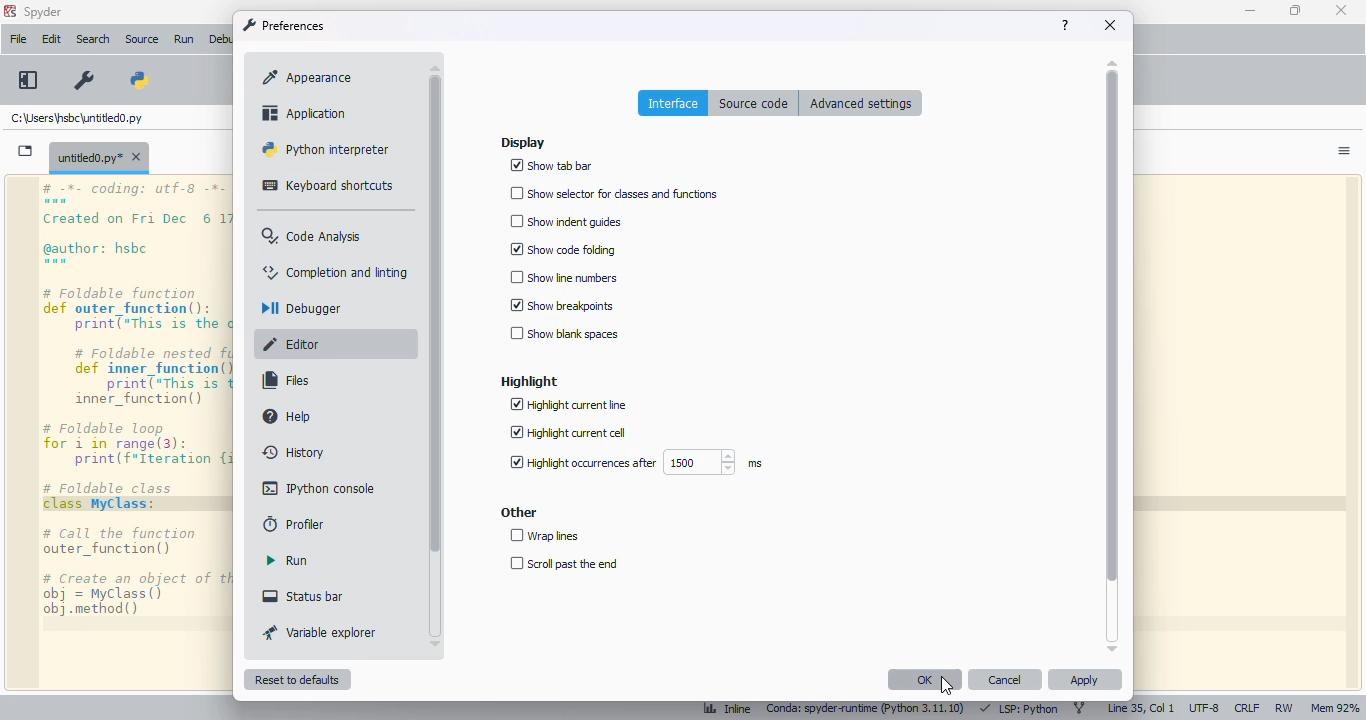 The image size is (1366, 720). Describe the element at coordinates (1205, 709) in the screenshot. I see `UTF-8` at that location.